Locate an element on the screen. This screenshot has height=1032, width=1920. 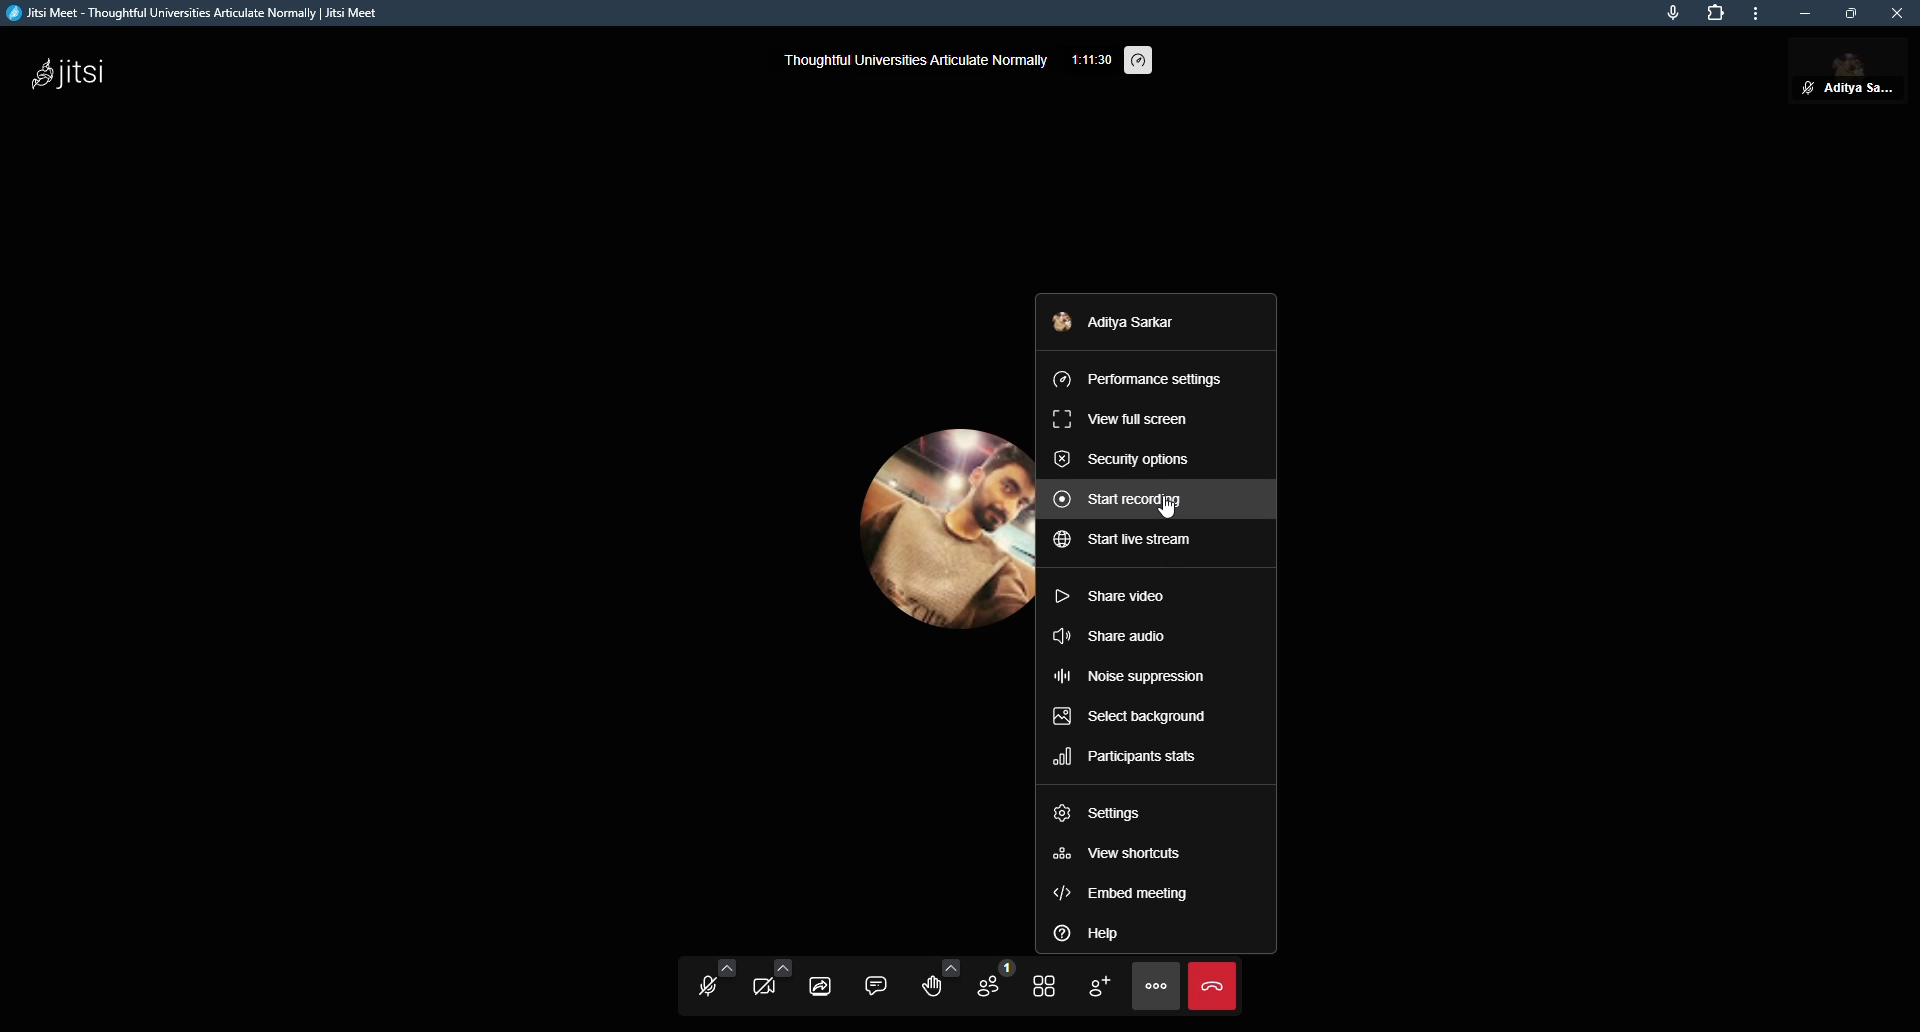
participants stats is located at coordinates (1128, 756).